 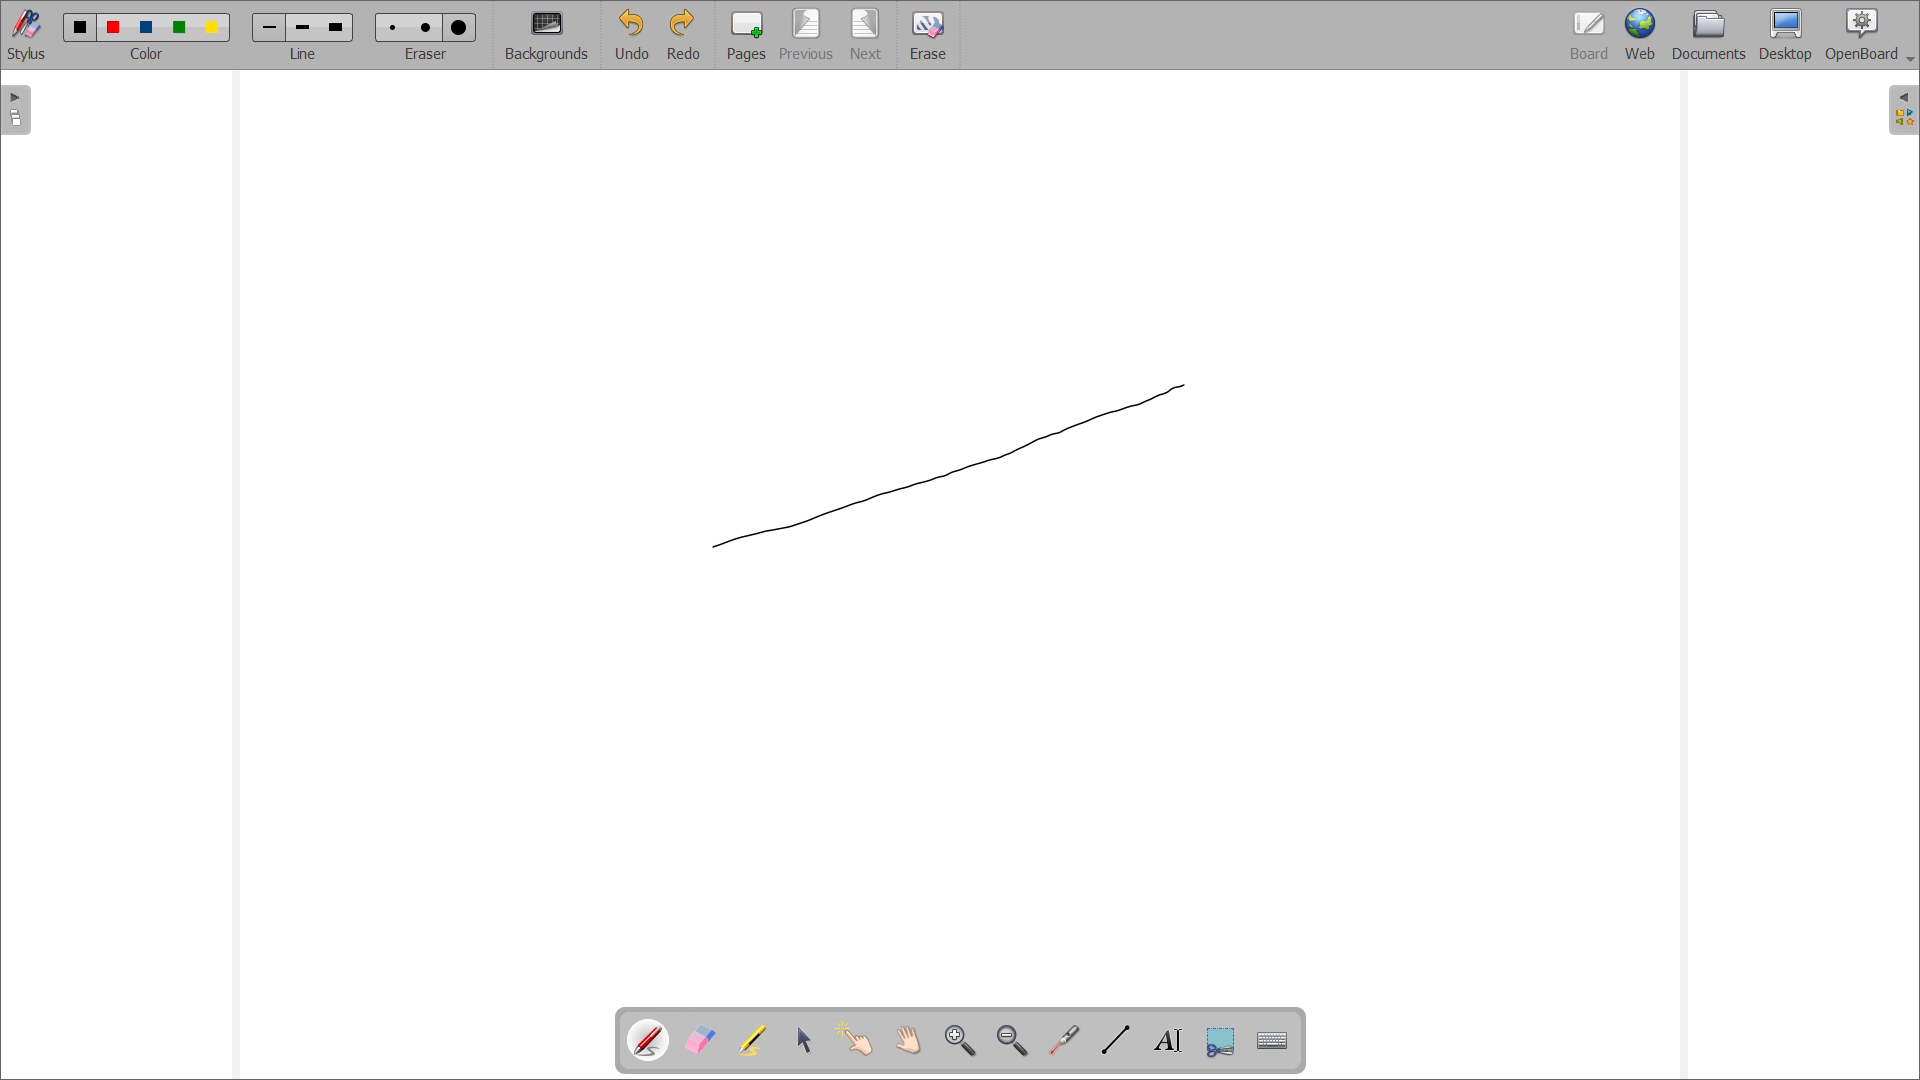 What do you see at coordinates (182, 28) in the screenshot?
I see `color` at bounding box center [182, 28].